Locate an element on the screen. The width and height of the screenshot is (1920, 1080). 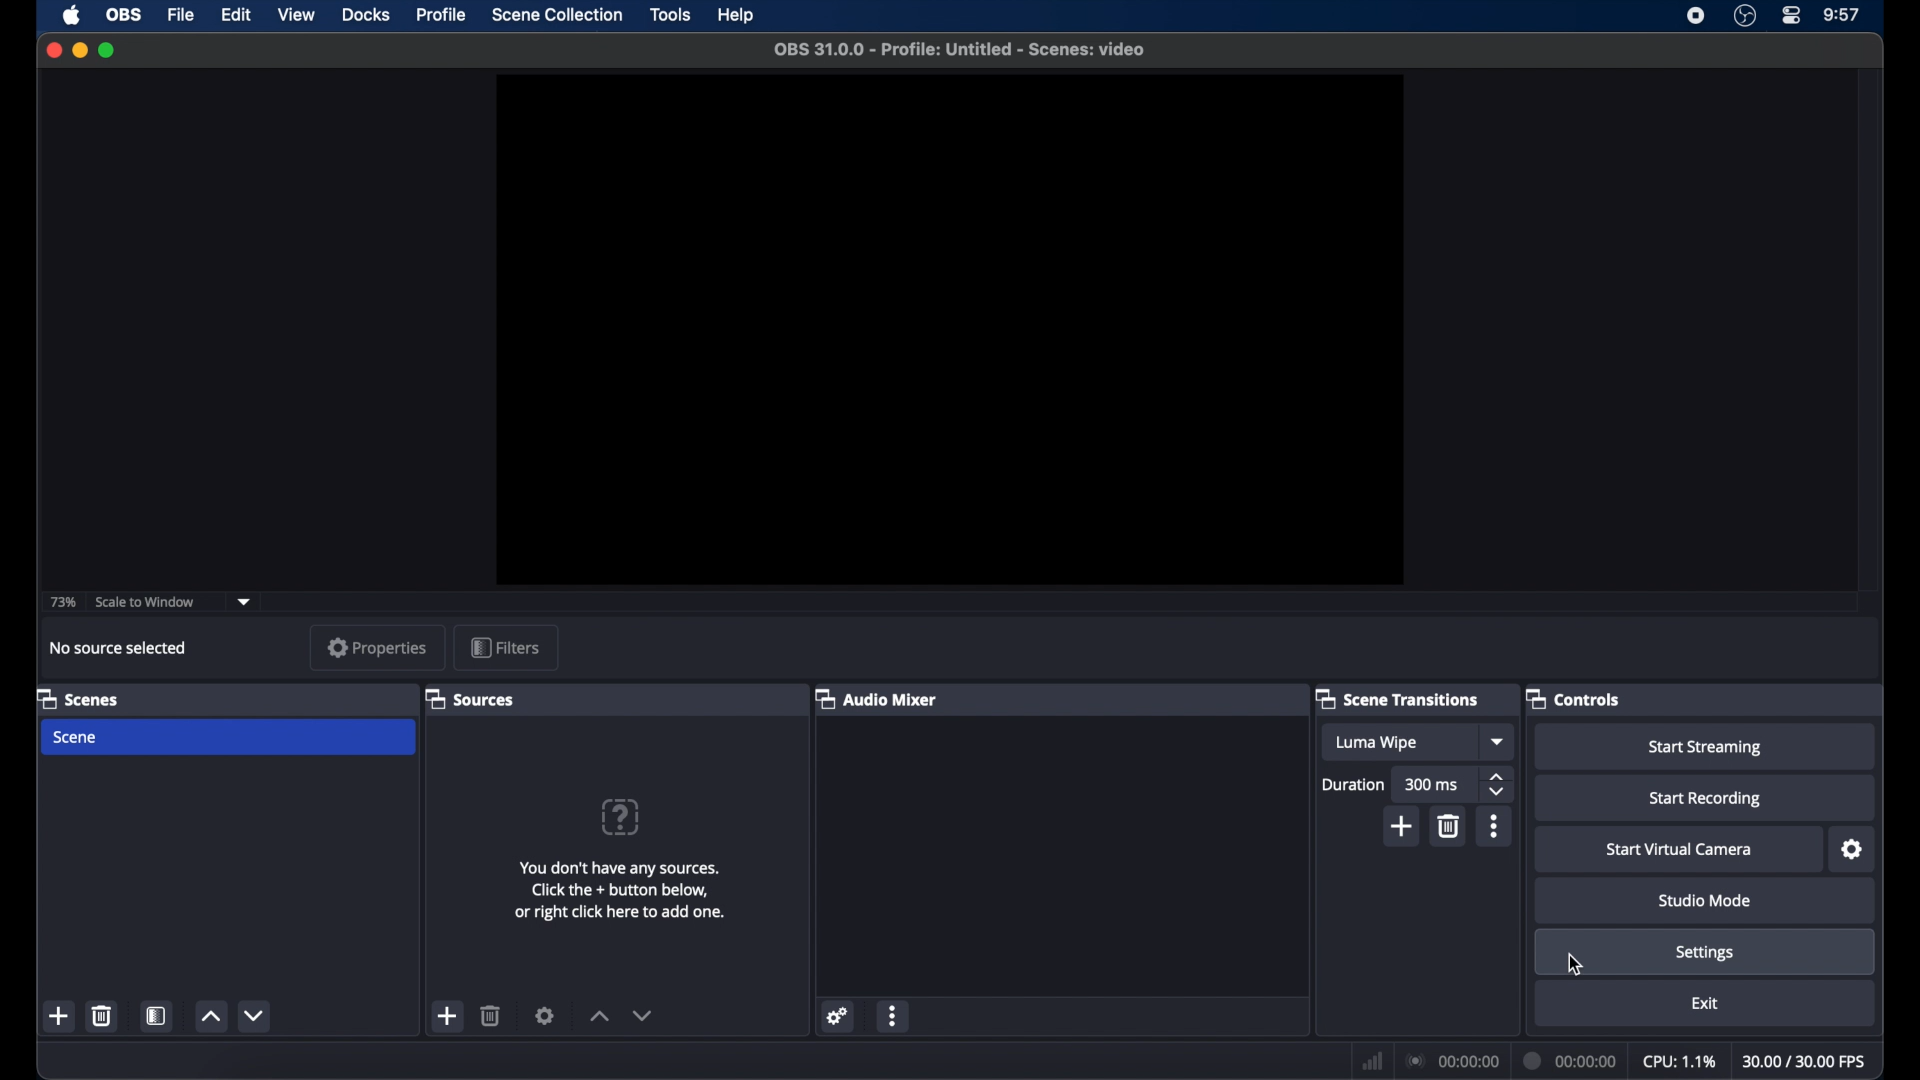
stepper buttons is located at coordinates (1498, 786).